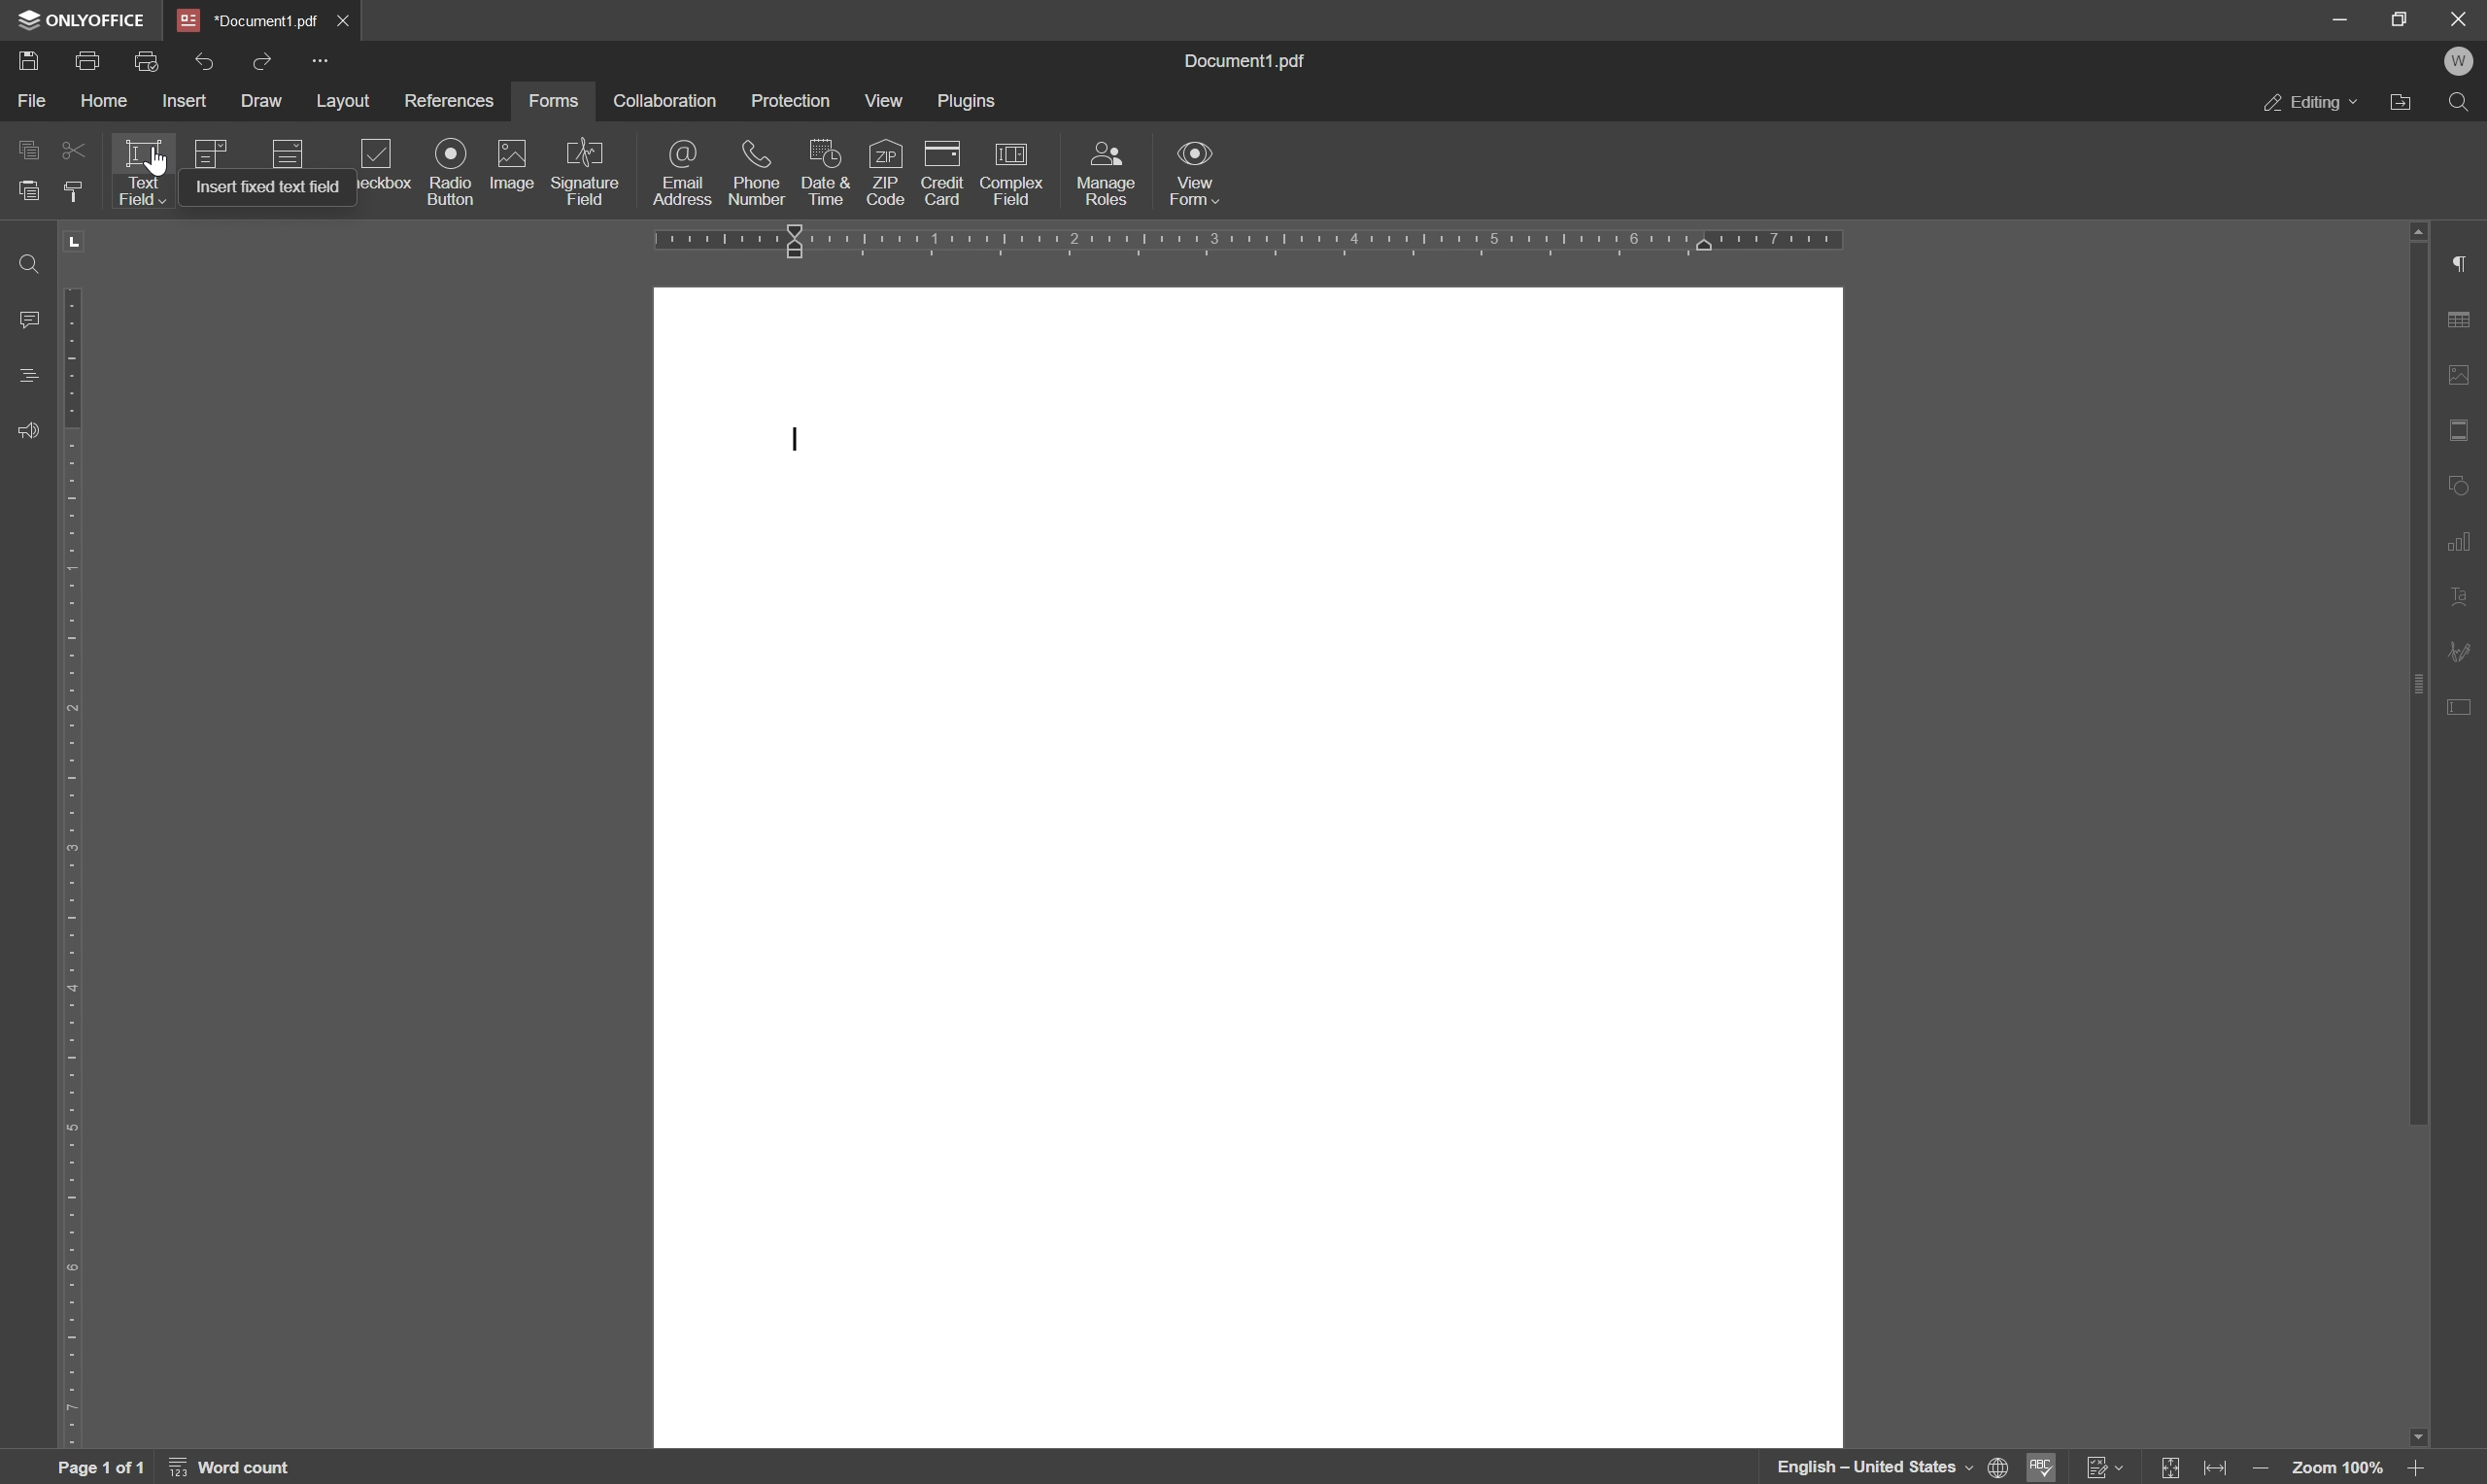 The height and width of the screenshot is (1484, 2487). Describe the element at coordinates (2341, 21) in the screenshot. I see `minimize` at that location.